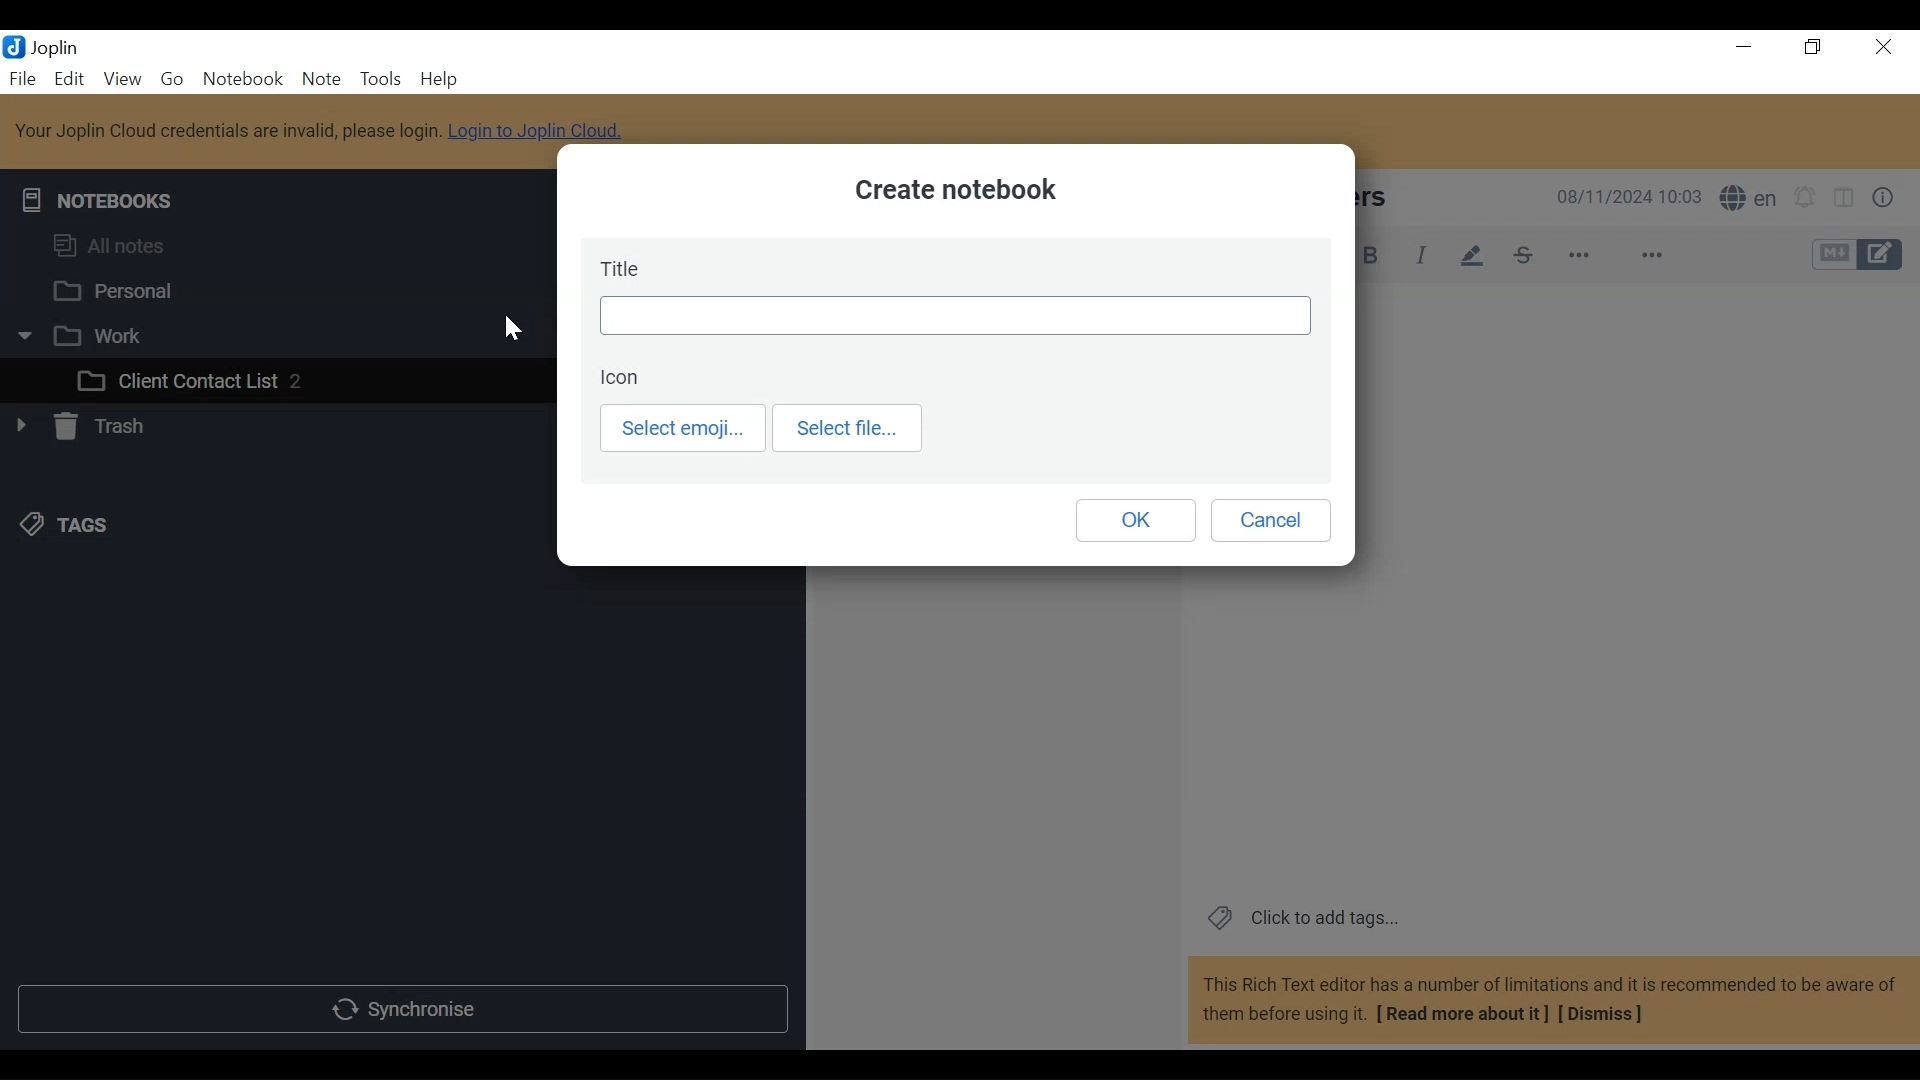 The height and width of the screenshot is (1080, 1920). I want to click on minimize, so click(1744, 48).